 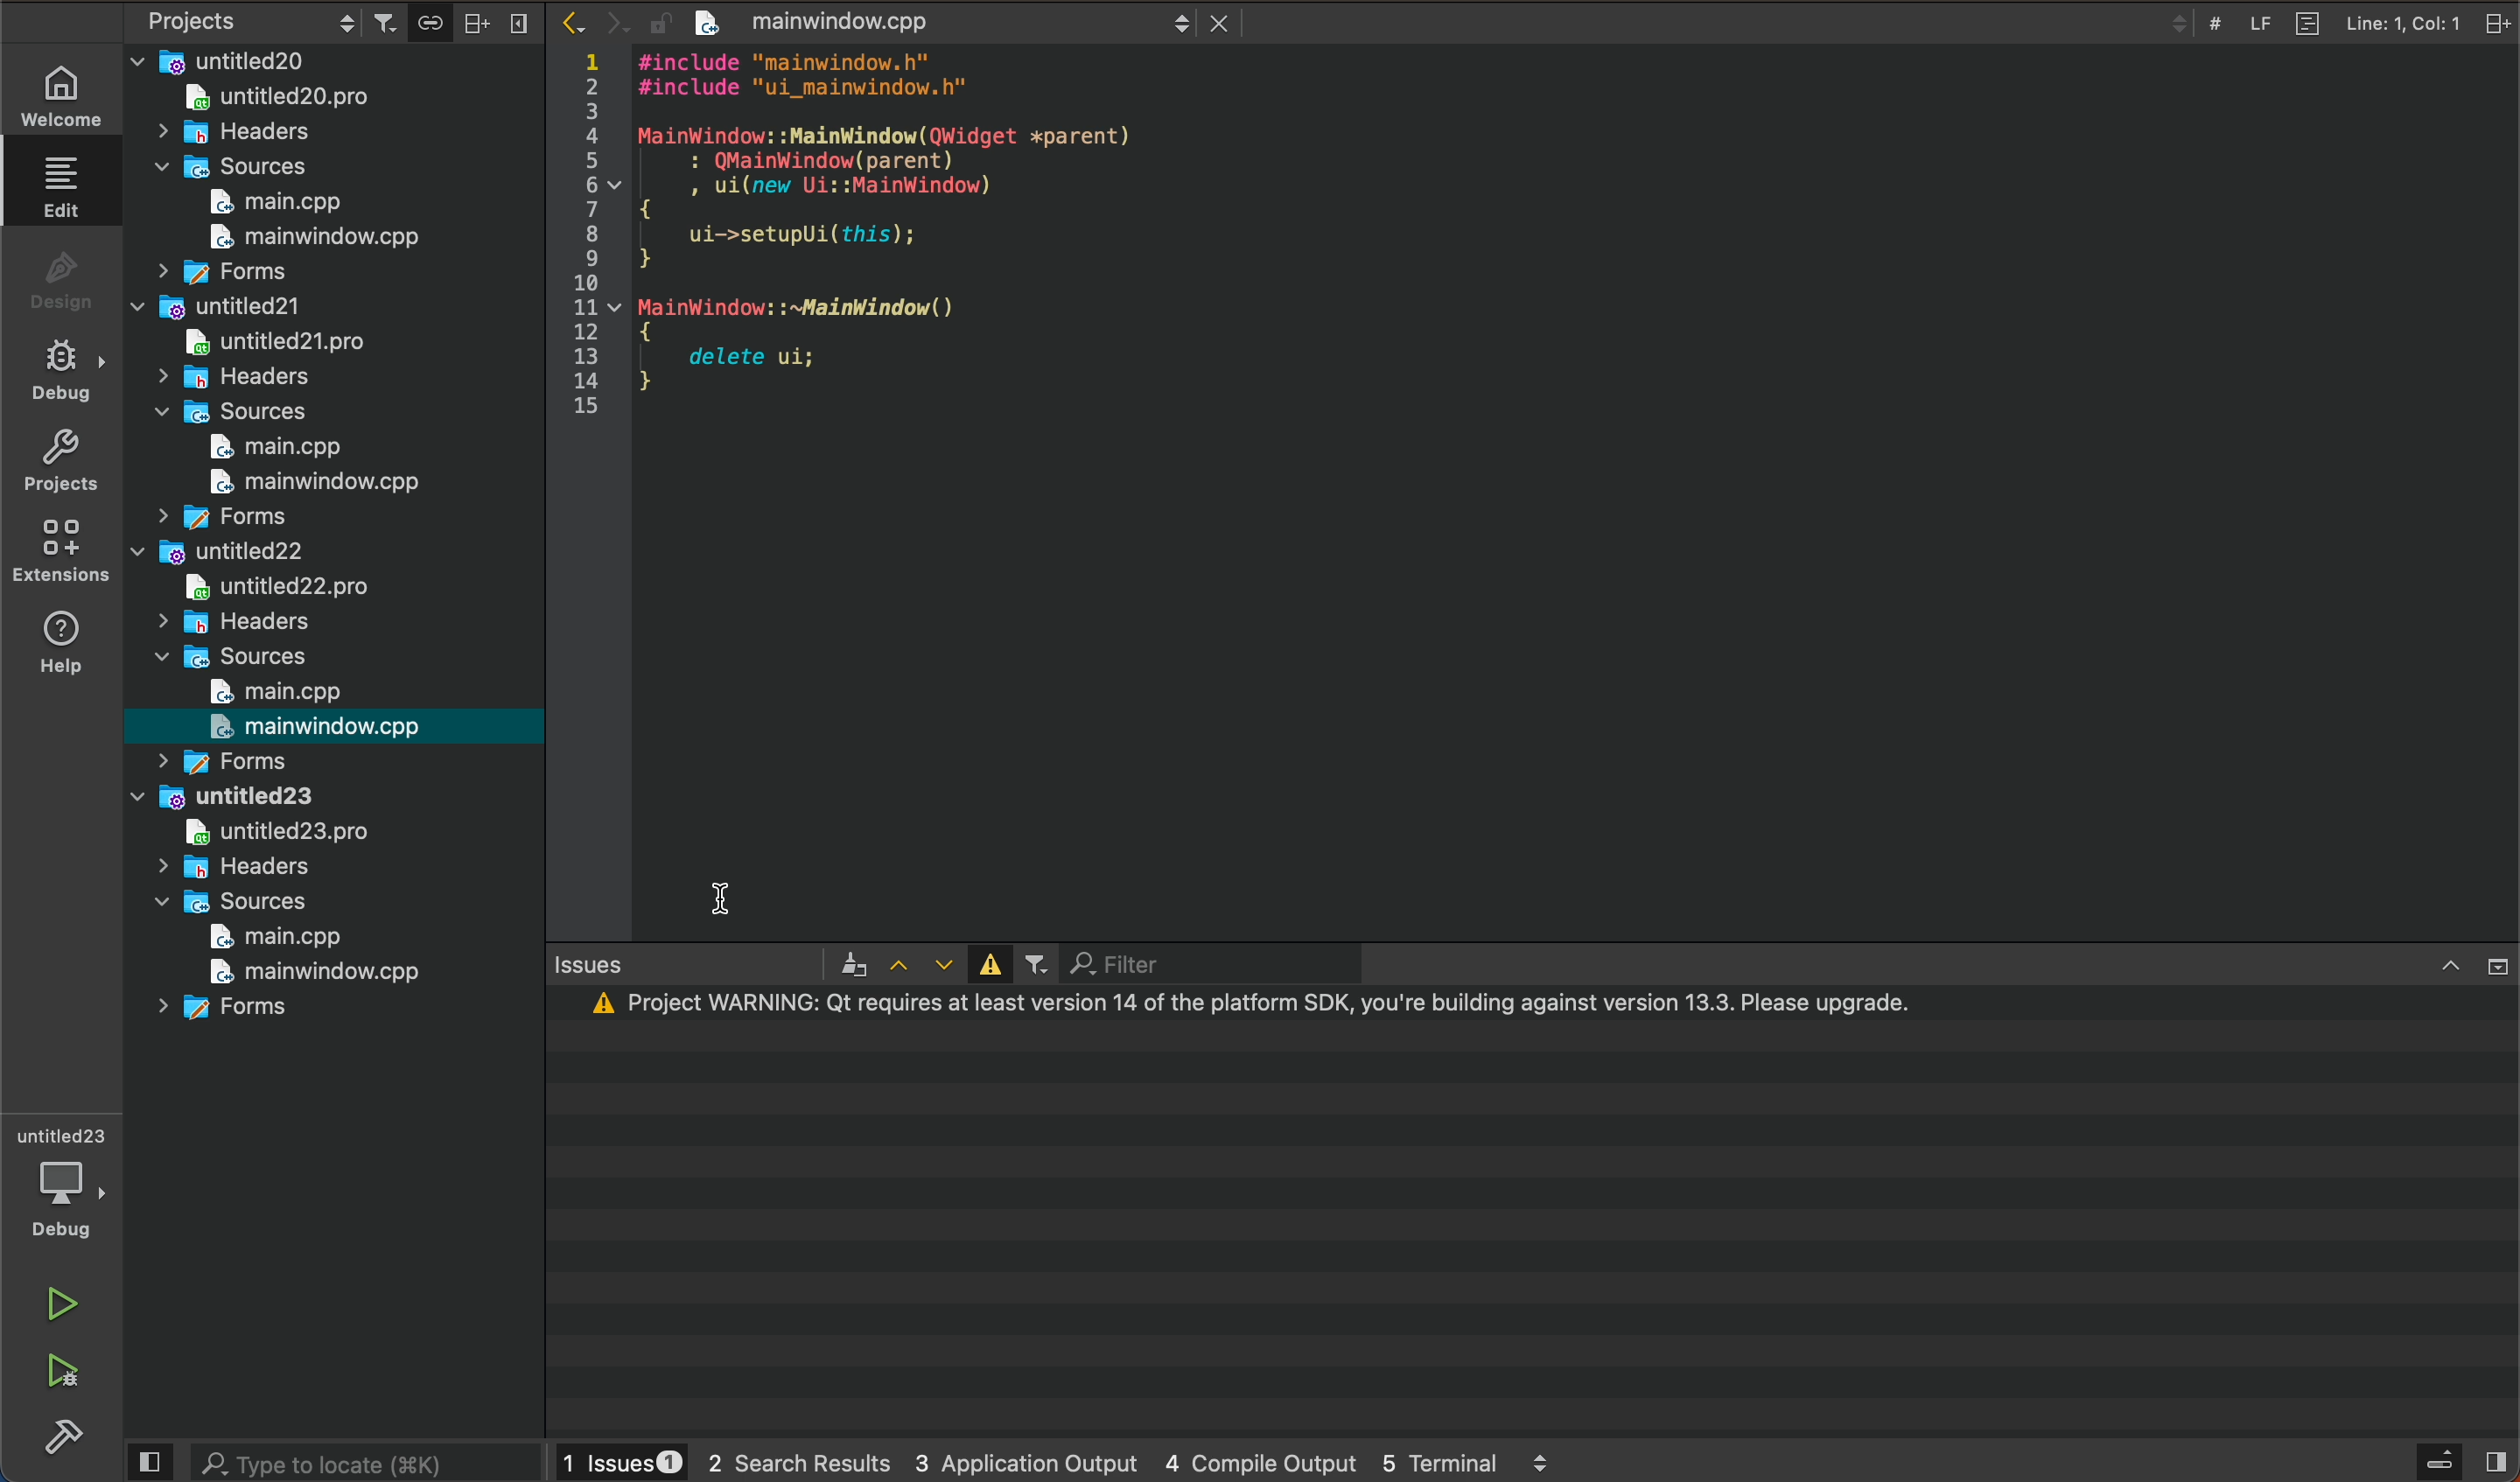 I want to click on edit, so click(x=64, y=193).